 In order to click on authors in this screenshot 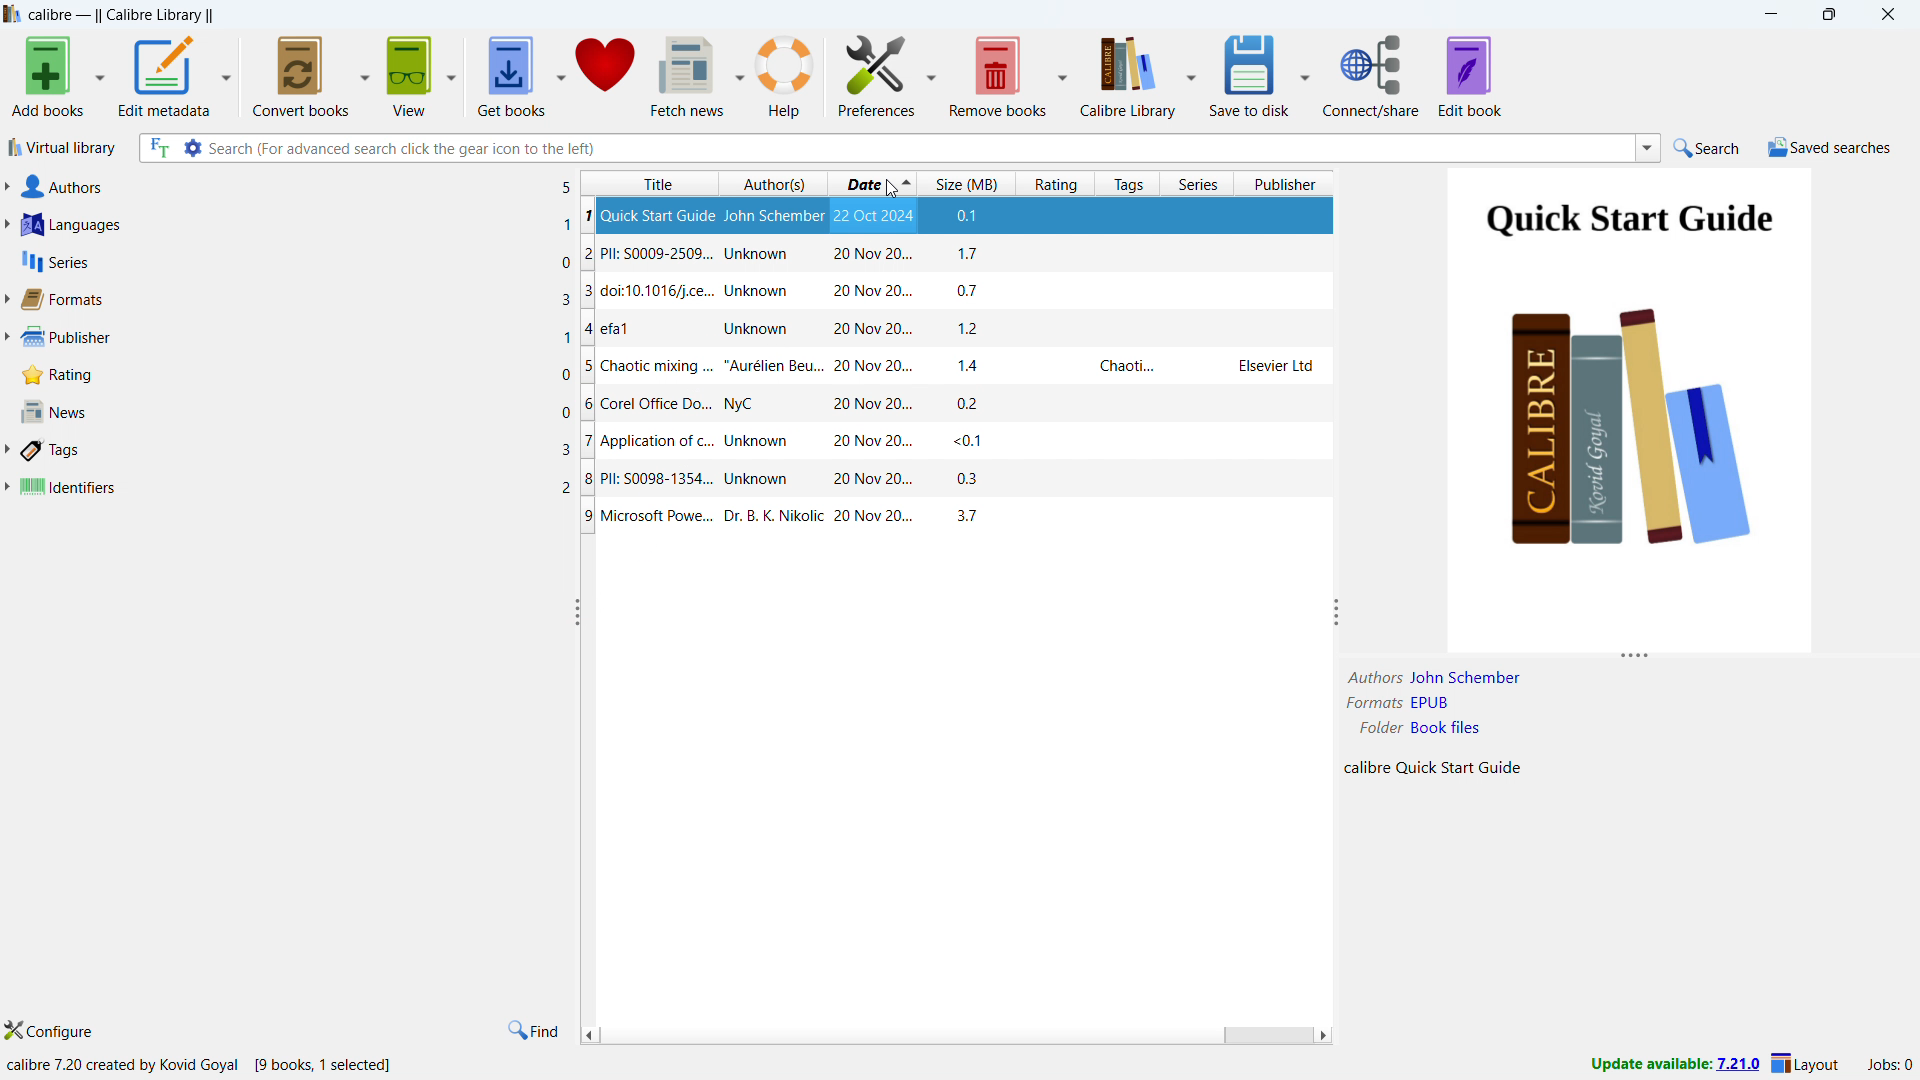, I will do `click(759, 186)`.